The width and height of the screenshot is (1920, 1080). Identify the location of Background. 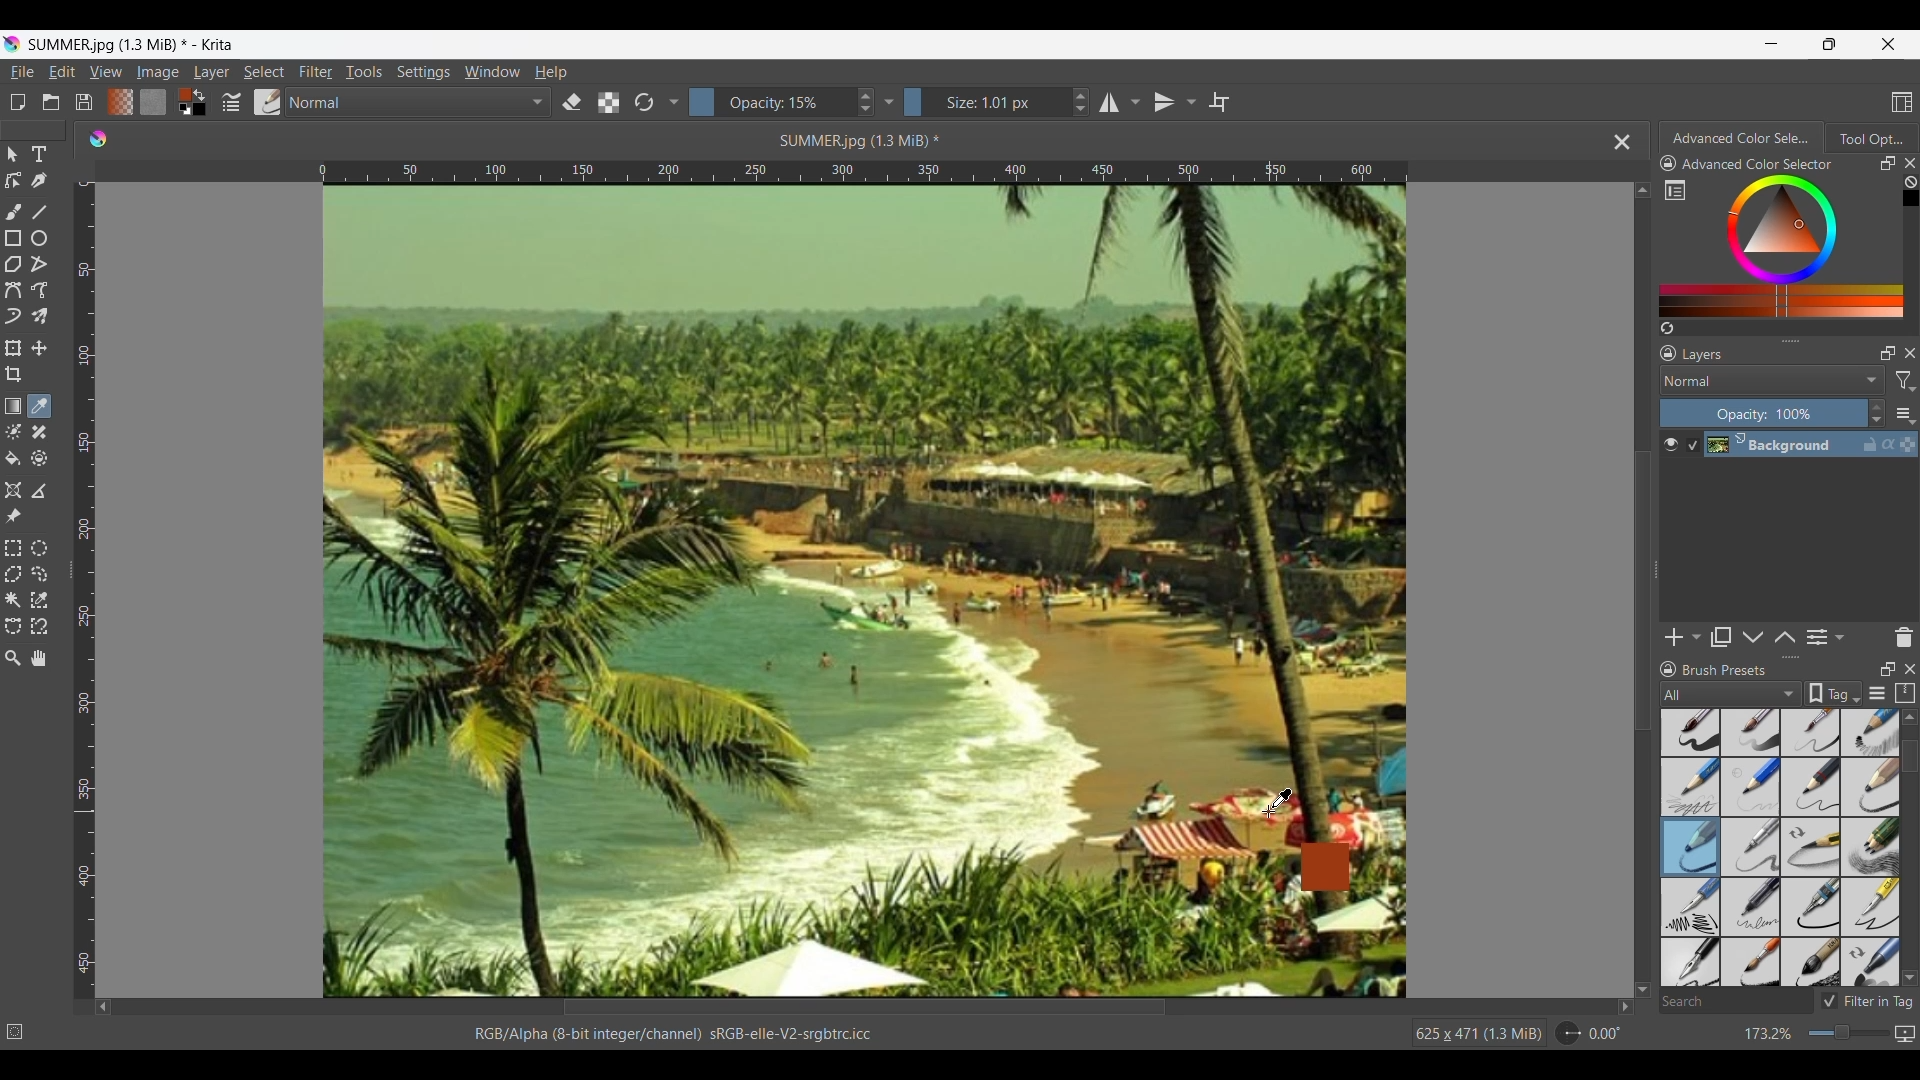
(1801, 445).